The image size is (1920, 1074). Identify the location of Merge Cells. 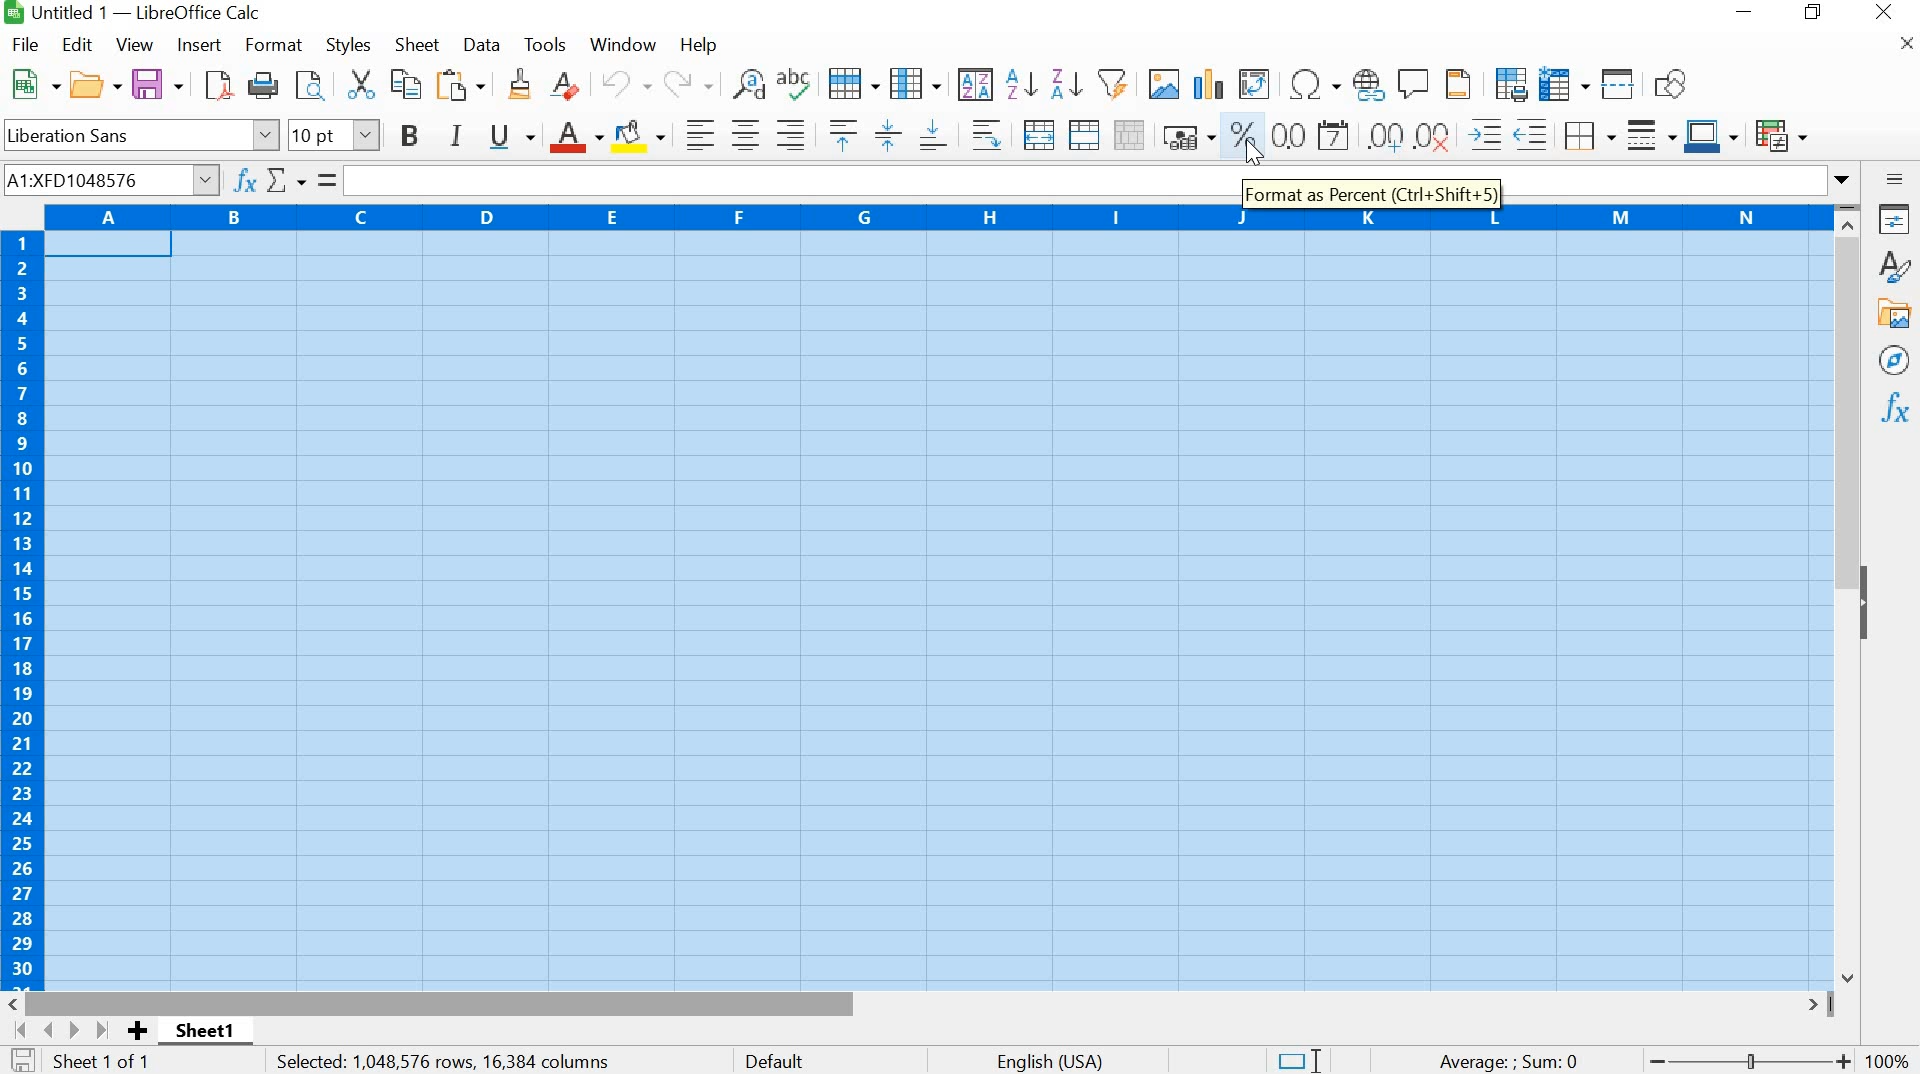
(1082, 134).